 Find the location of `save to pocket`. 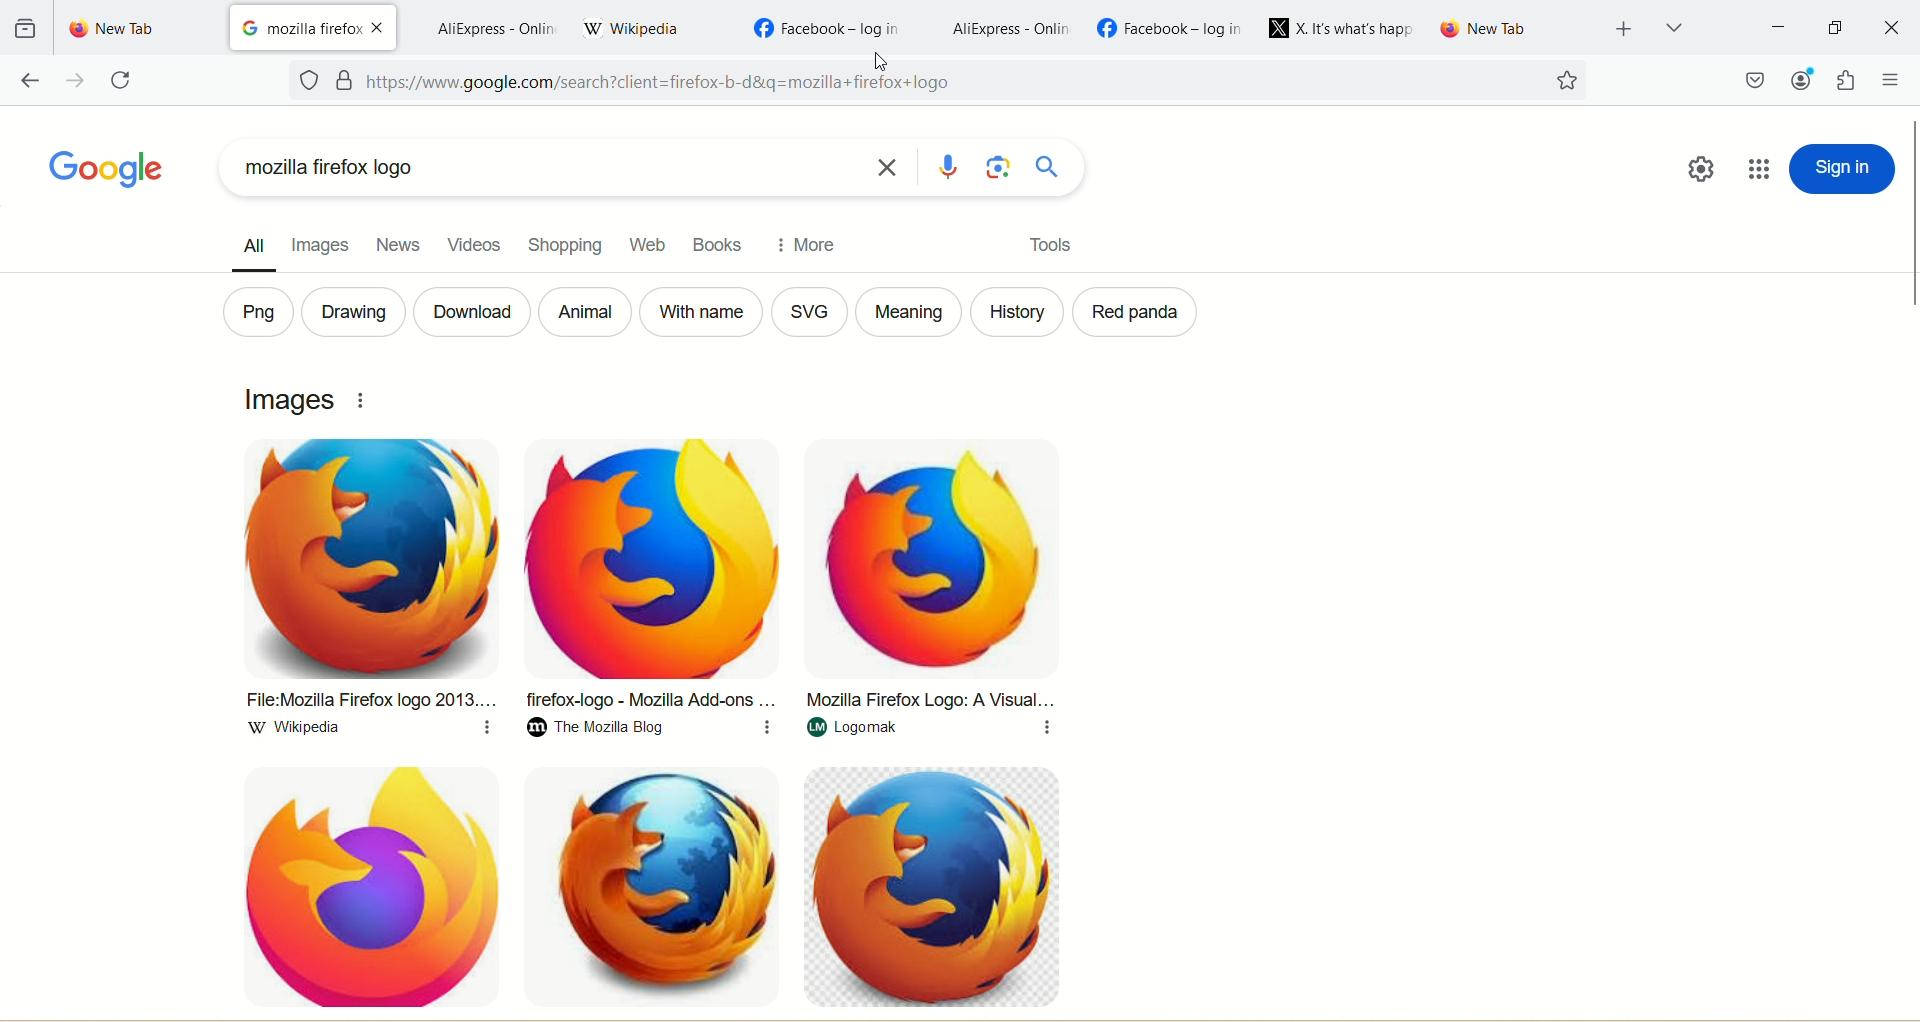

save to pocket is located at coordinates (1755, 80).